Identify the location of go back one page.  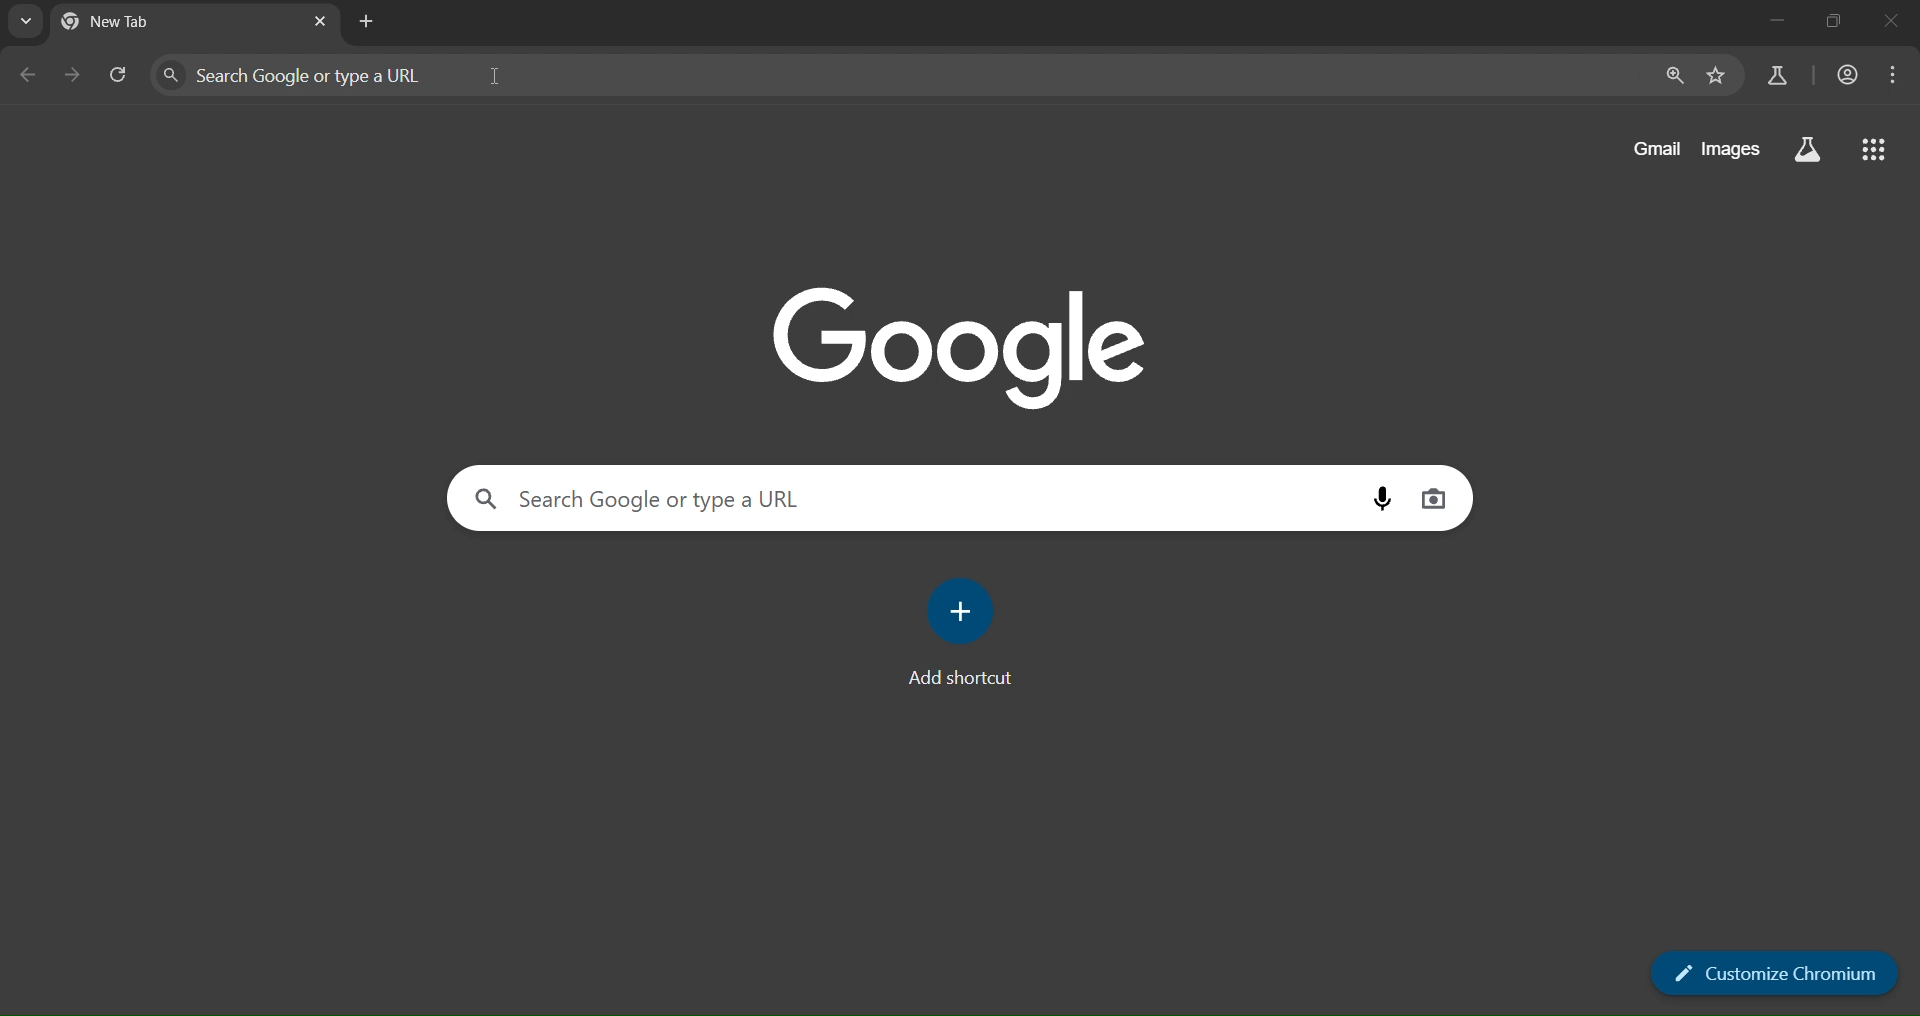
(26, 77).